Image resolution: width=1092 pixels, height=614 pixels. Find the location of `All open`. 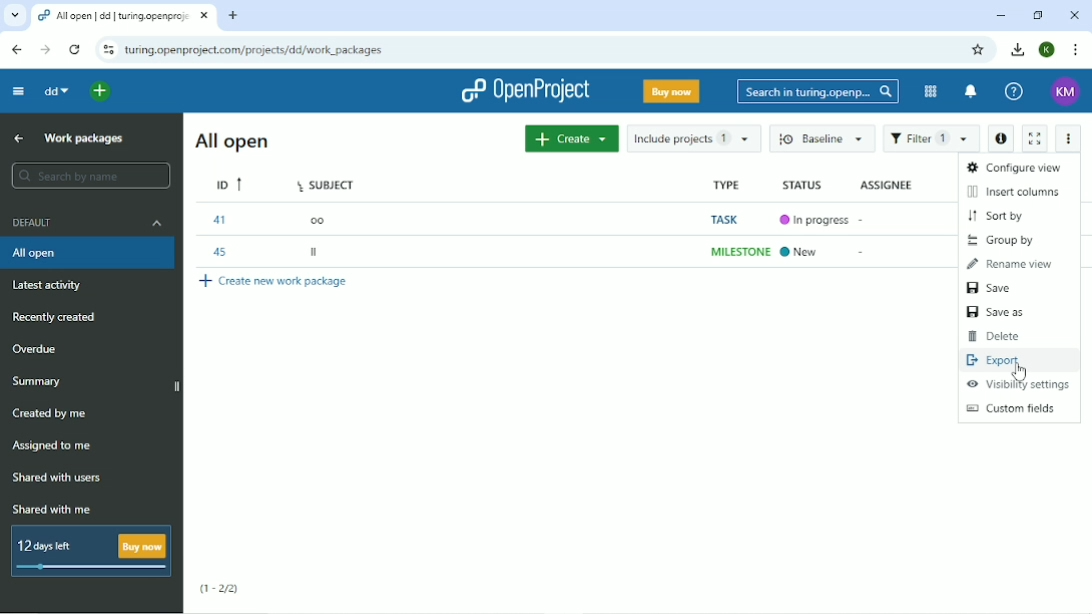

All open is located at coordinates (235, 141).